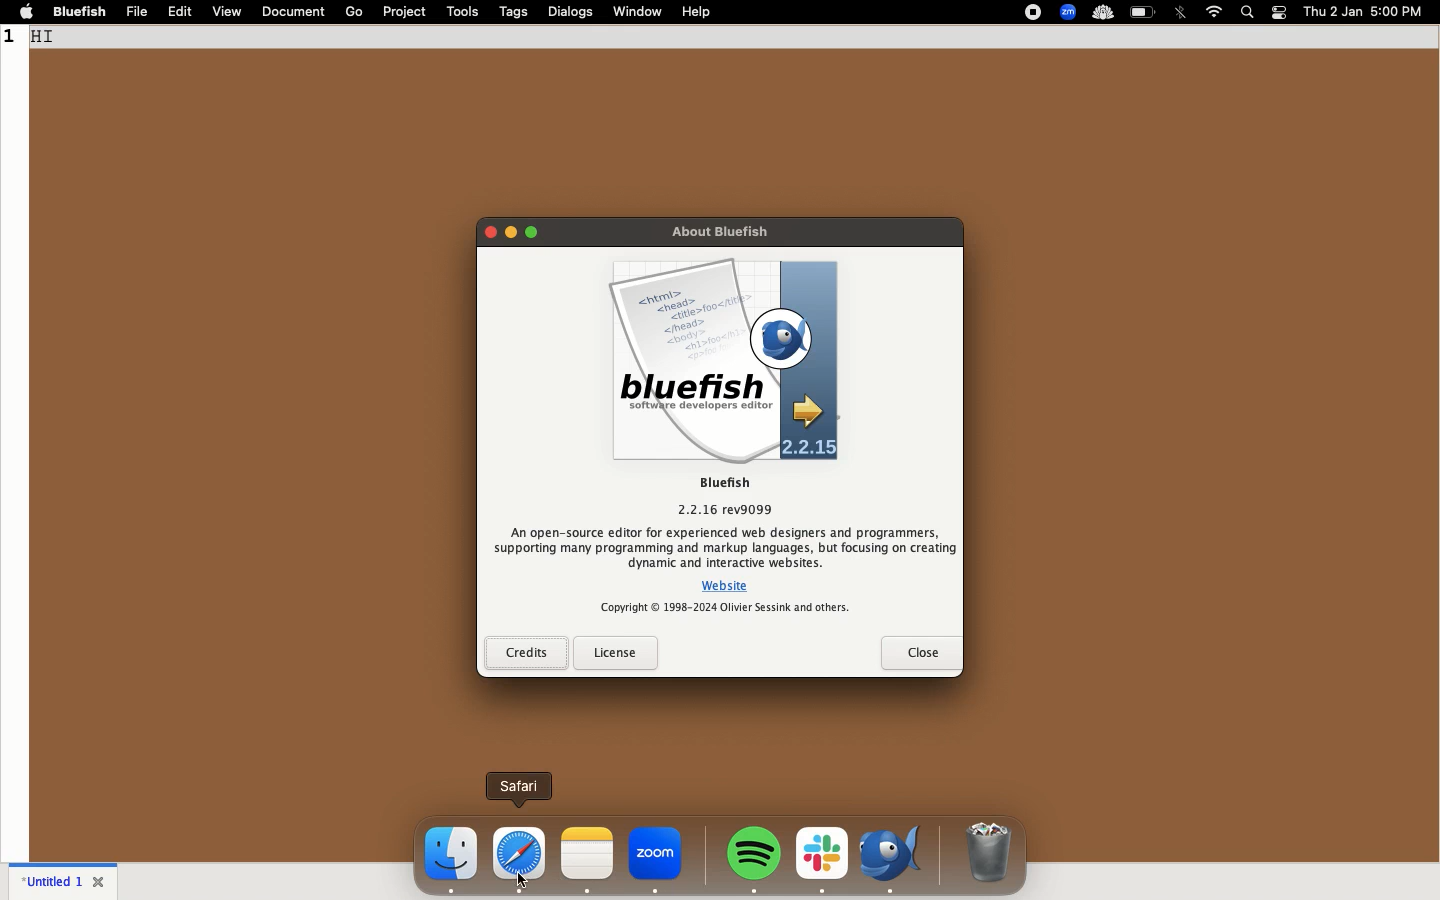 The height and width of the screenshot is (900, 1440). I want to click on Spotify, so click(758, 854).